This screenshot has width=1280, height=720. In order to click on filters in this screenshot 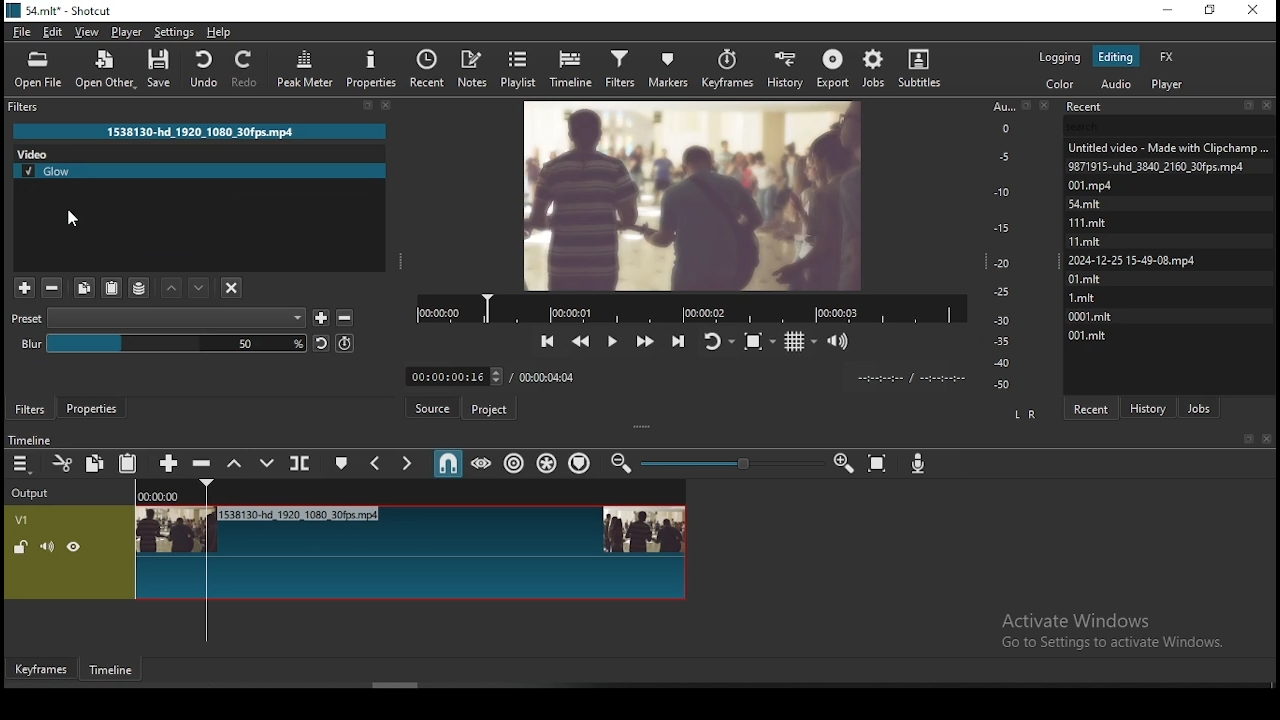, I will do `click(619, 66)`.